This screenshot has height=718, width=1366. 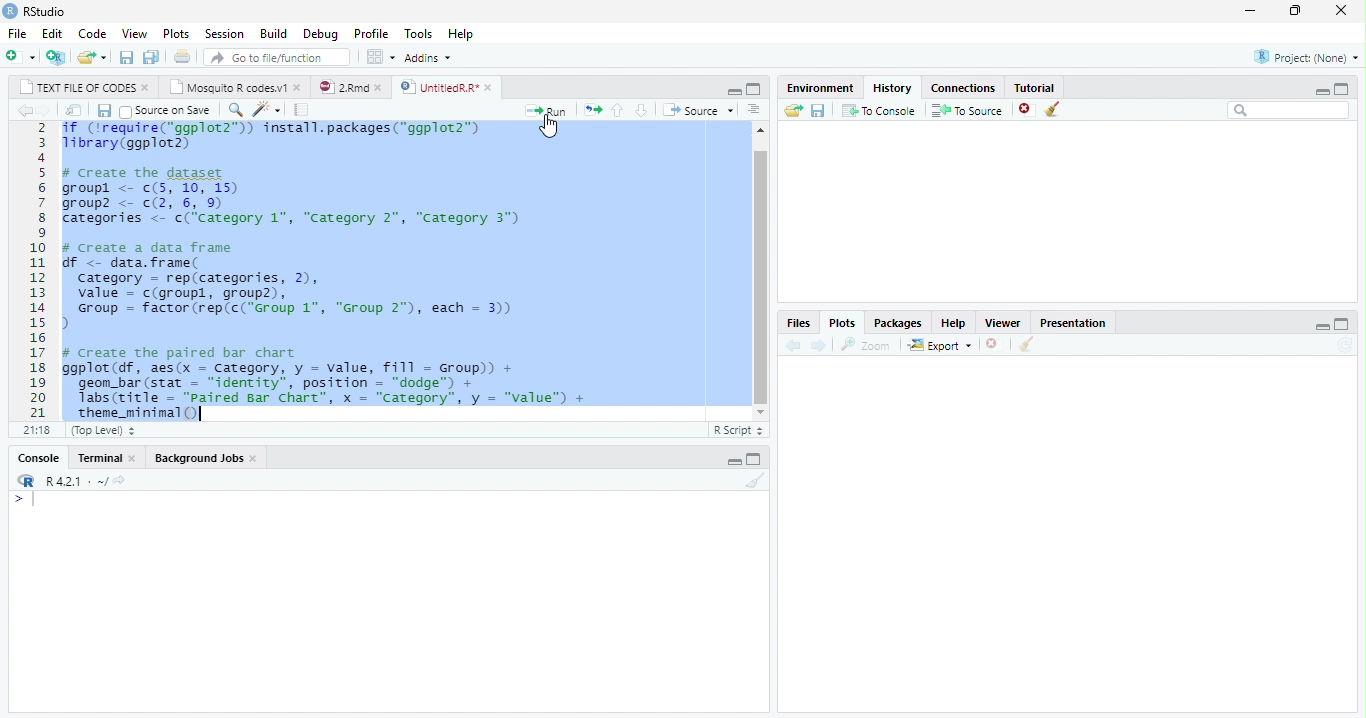 I want to click on view, so click(x=131, y=32).